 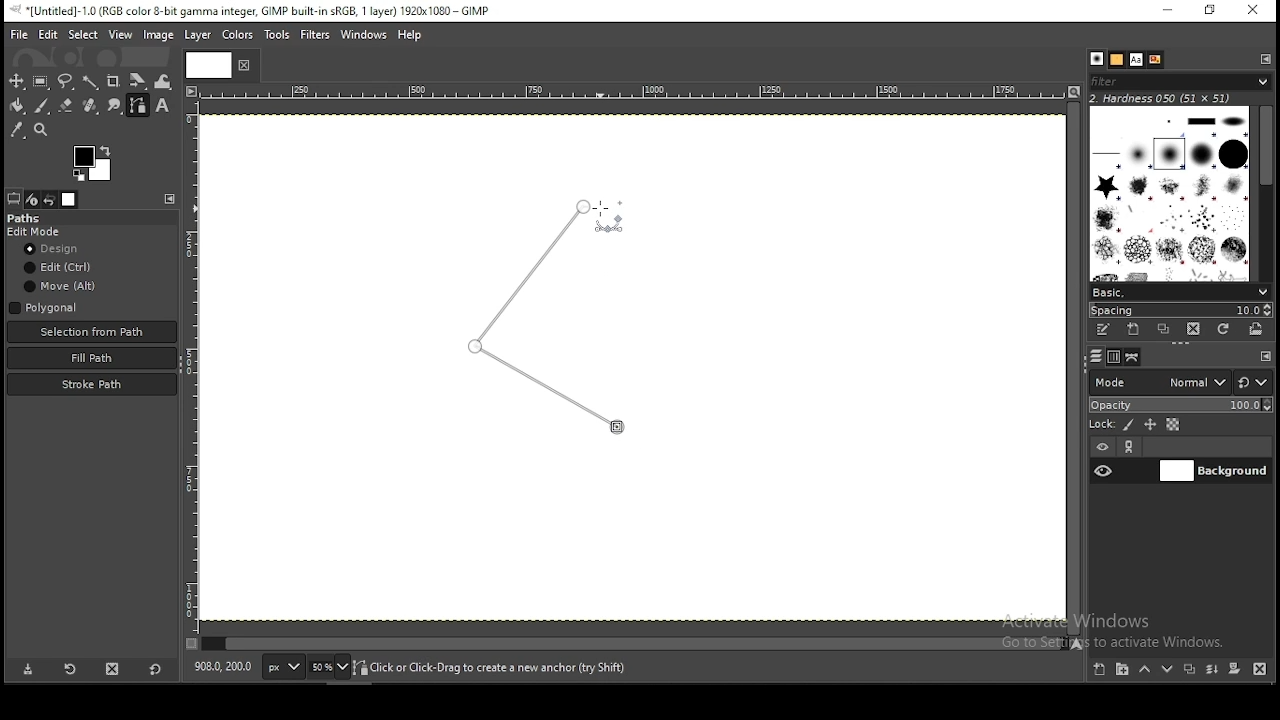 What do you see at coordinates (1214, 670) in the screenshot?
I see `merge layer` at bounding box center [1214, 670].